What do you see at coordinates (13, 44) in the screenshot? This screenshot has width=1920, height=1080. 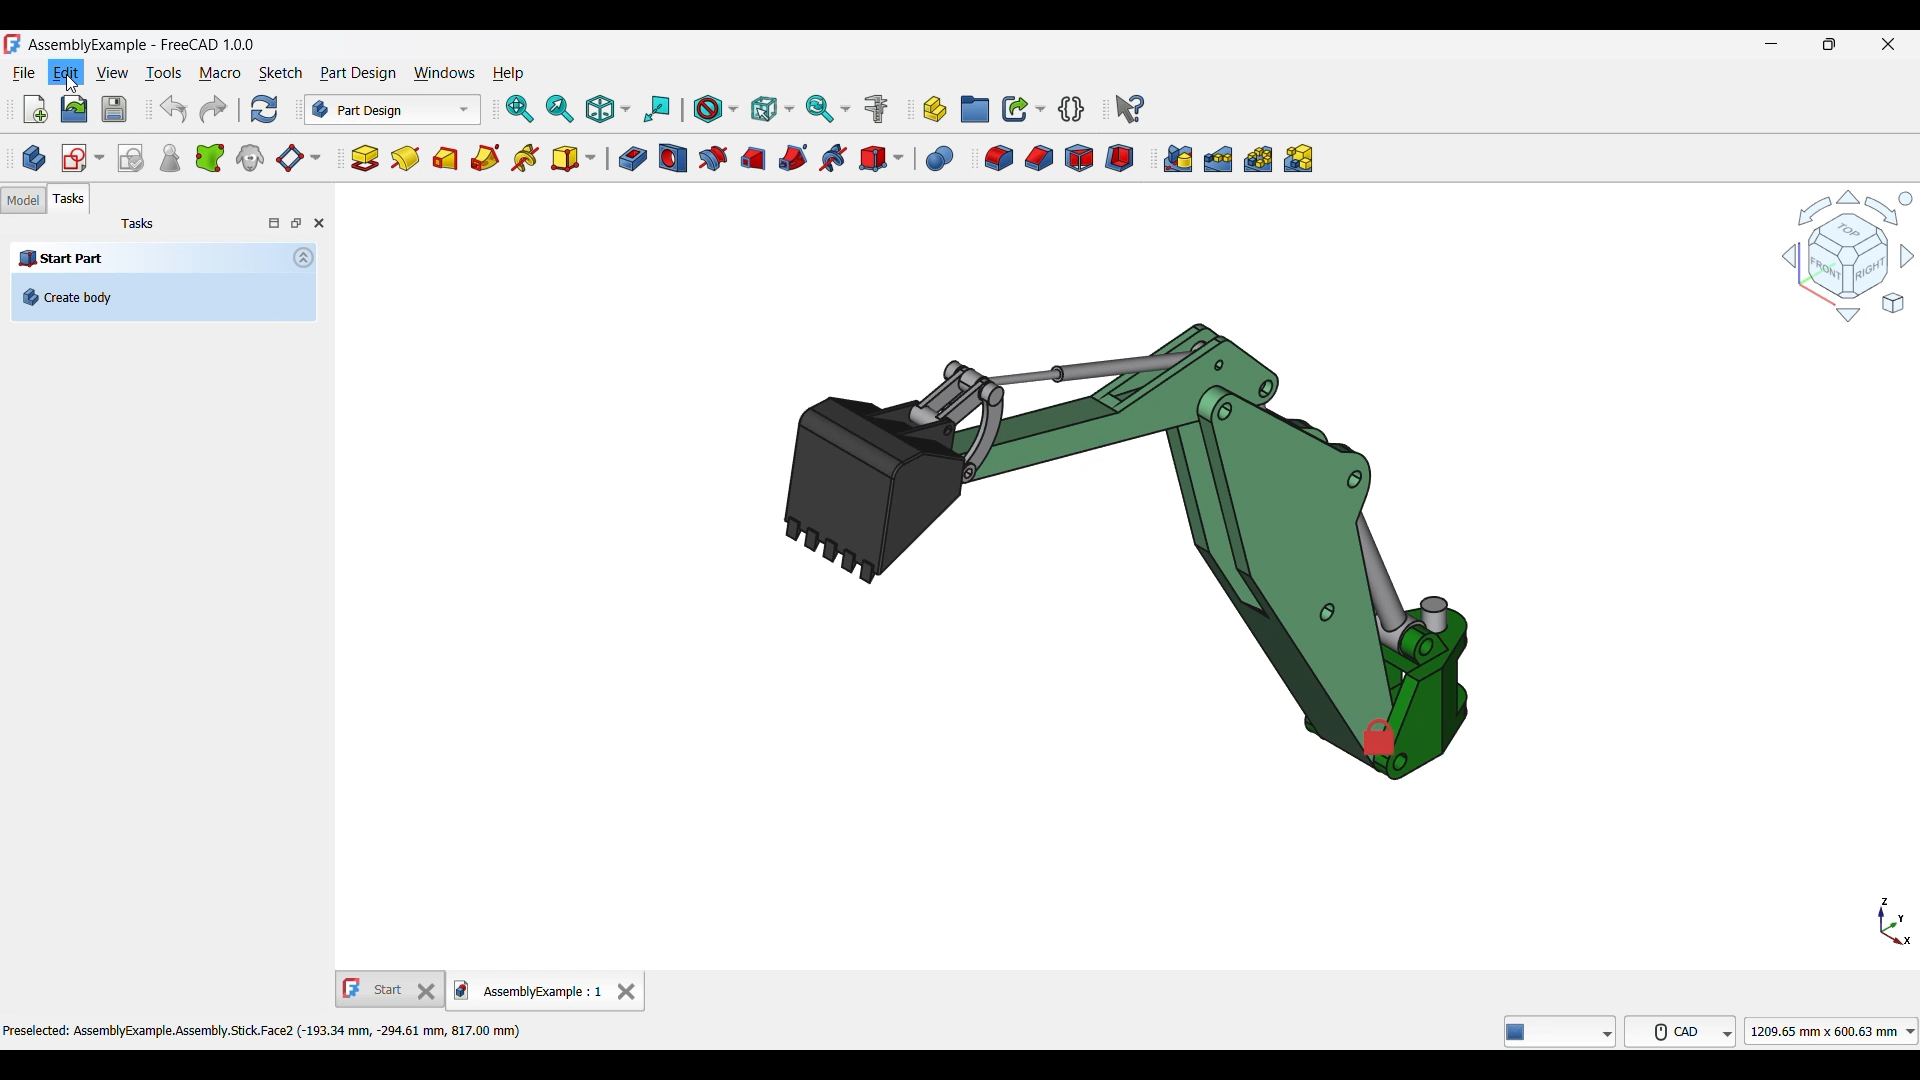 I see `Software logo` at bounding box center [13, 44].